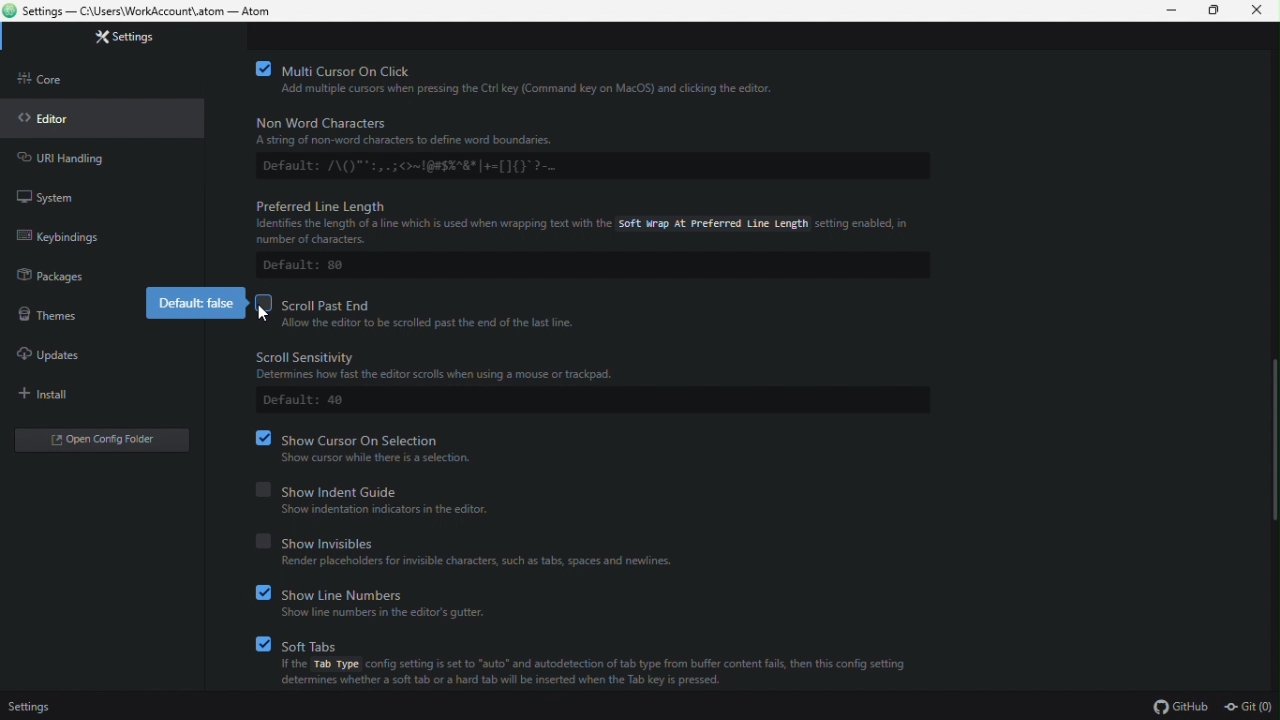 The width and height of the screenshot is (1280, 720). Describe the element at coordinates (1214, 11) in the screenshot. I see `Restore` at that location.